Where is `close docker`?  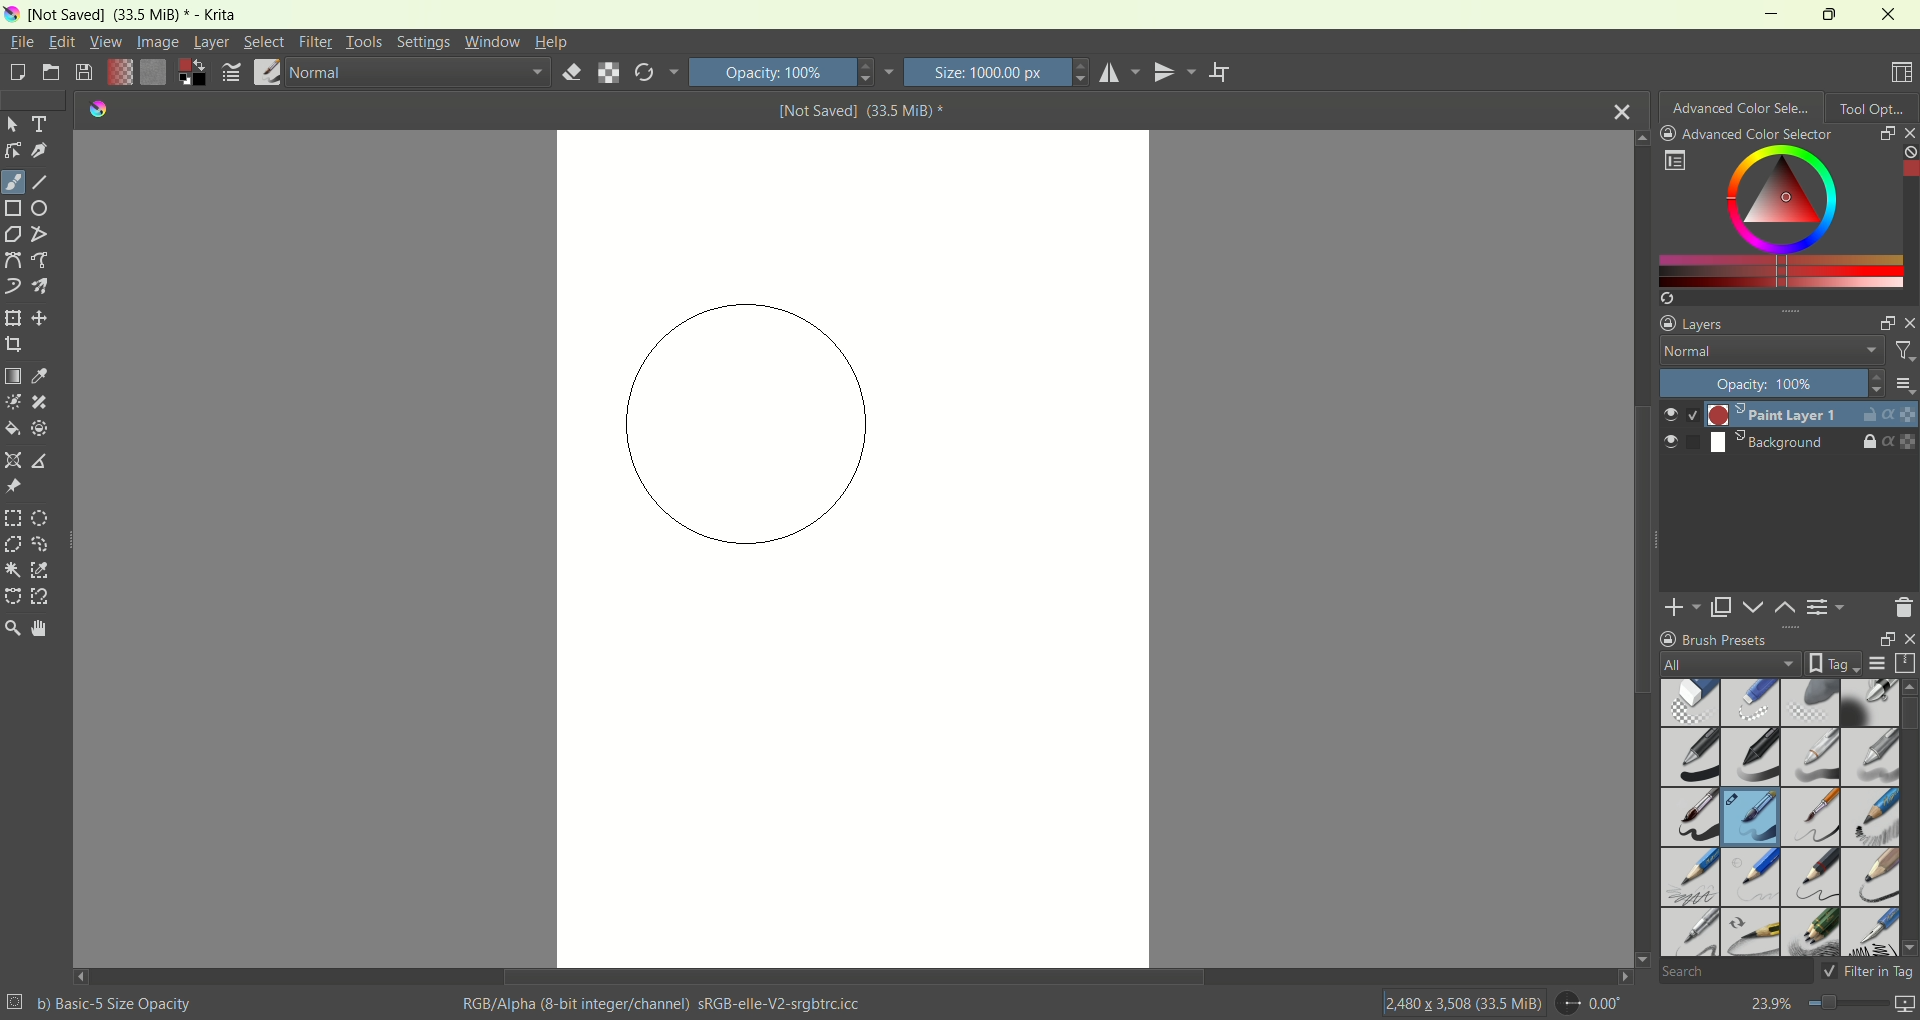 close docker is located at coordinates (1908, 322).